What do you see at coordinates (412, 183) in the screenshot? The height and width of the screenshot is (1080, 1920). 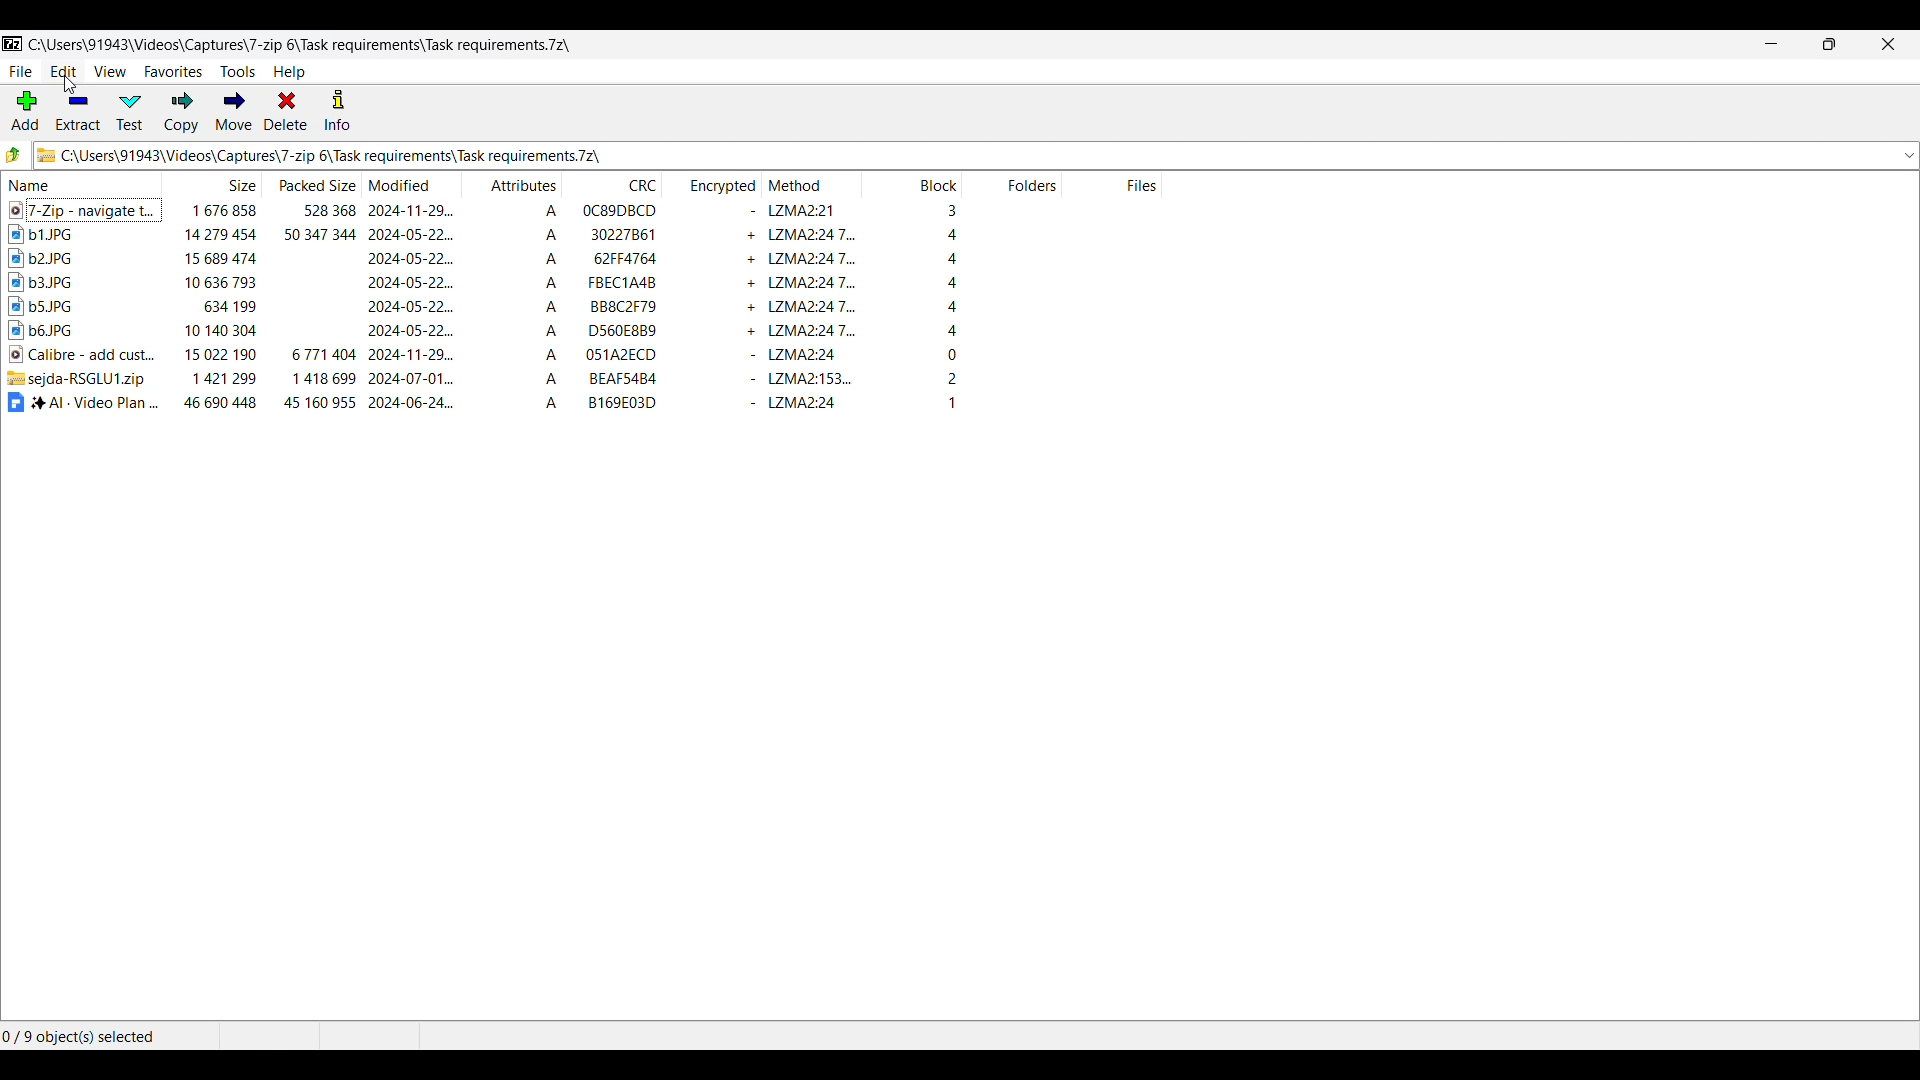 I see `Modified column` at bounding box center [412, 183].